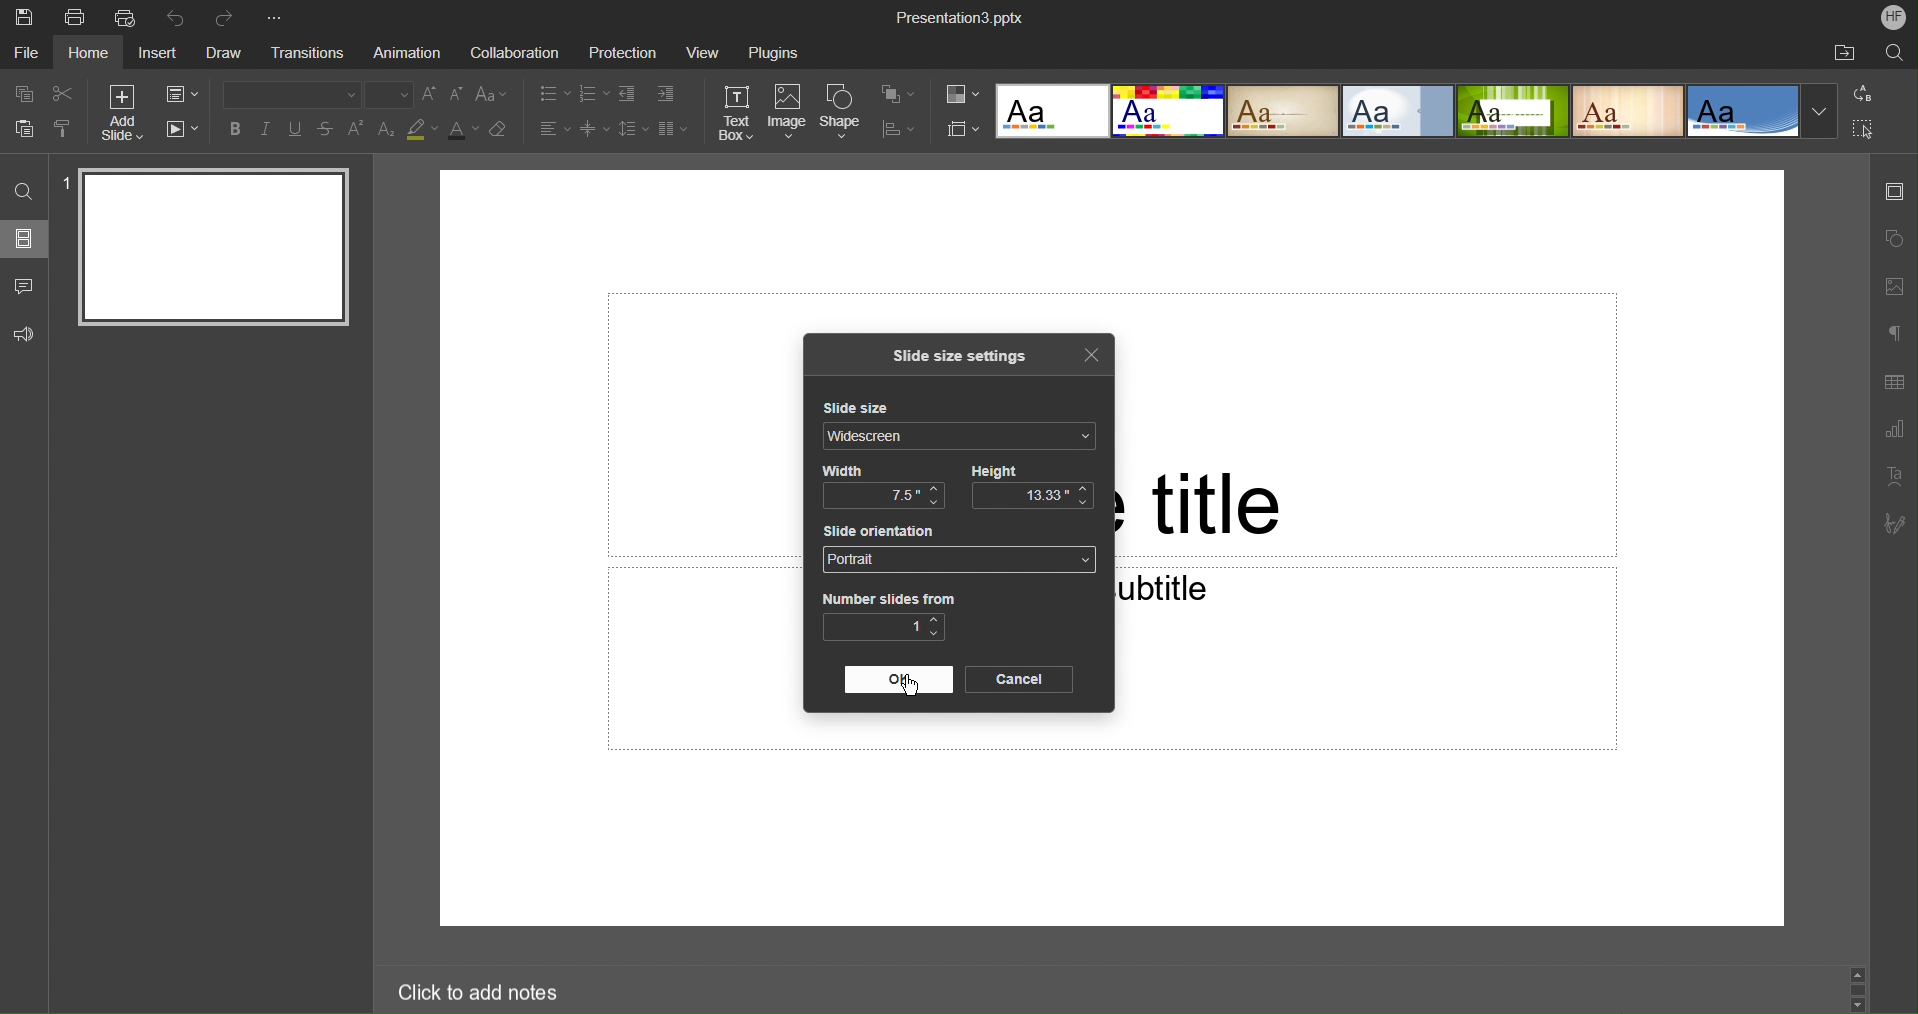 This screenshot has width=1918, height=1014. I want to click on Slides, so click(24, 238).